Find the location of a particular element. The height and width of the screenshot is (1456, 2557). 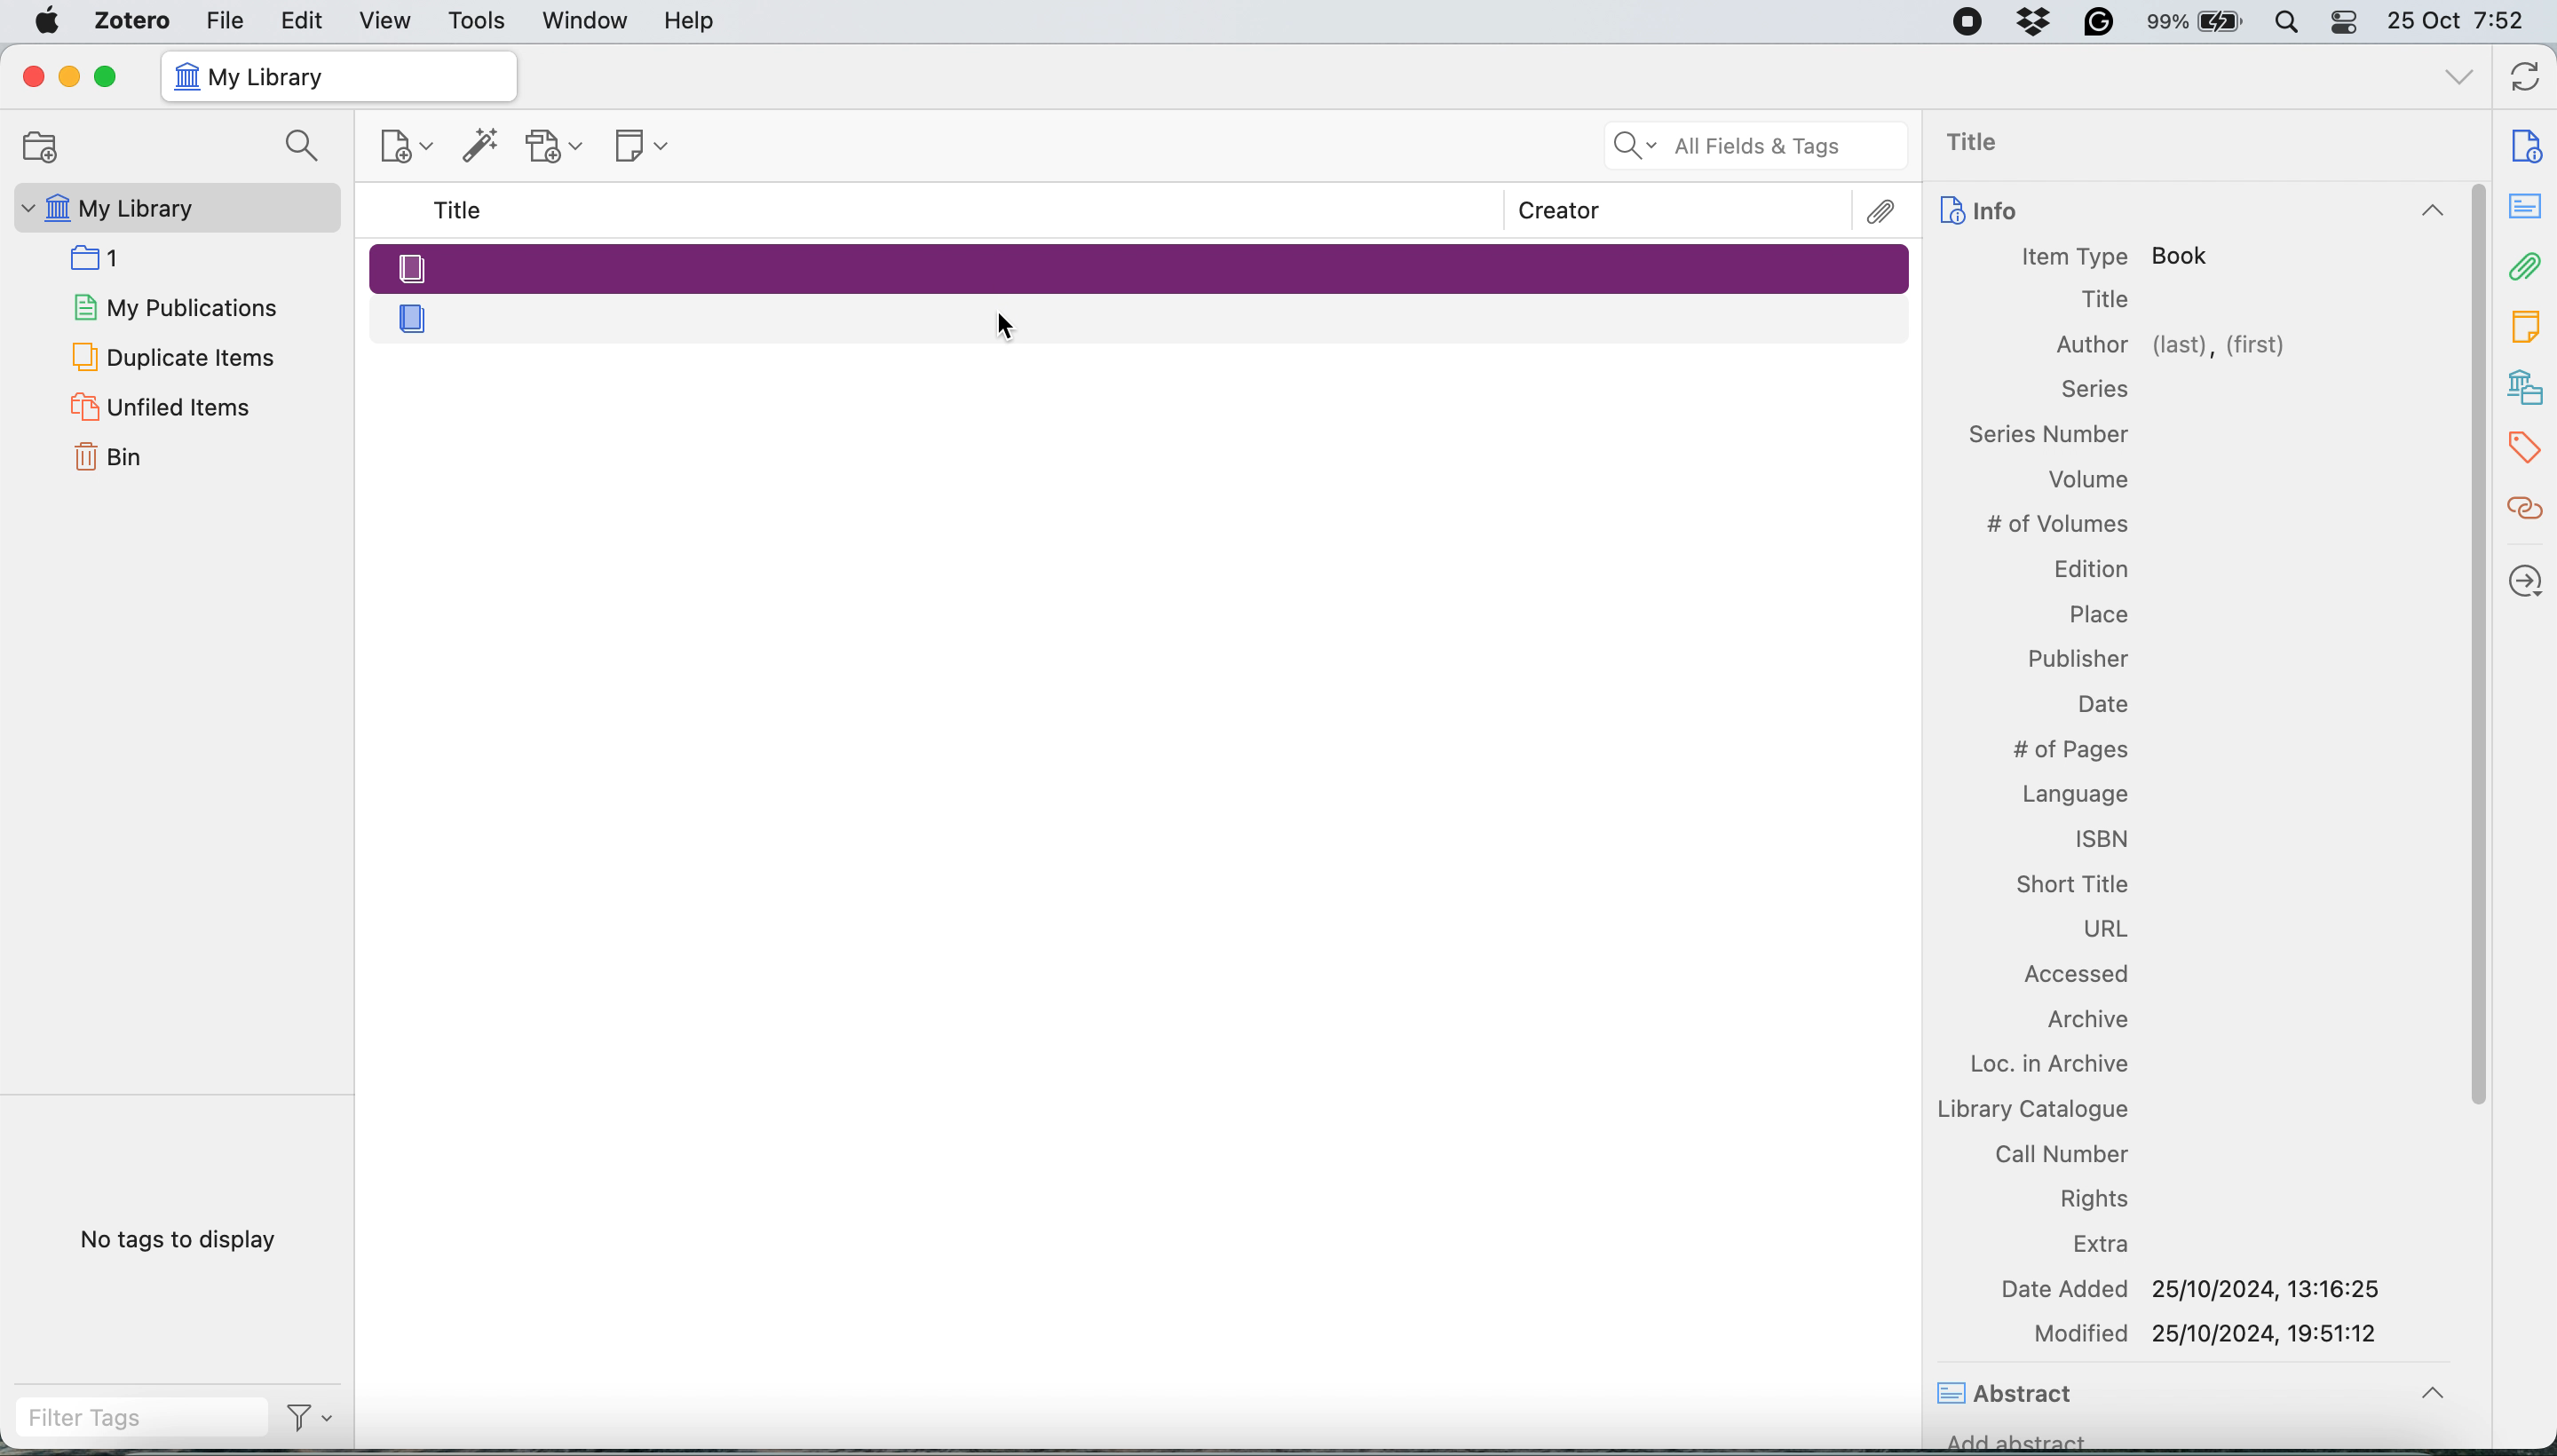

Help is located at coordinates (689, 20).